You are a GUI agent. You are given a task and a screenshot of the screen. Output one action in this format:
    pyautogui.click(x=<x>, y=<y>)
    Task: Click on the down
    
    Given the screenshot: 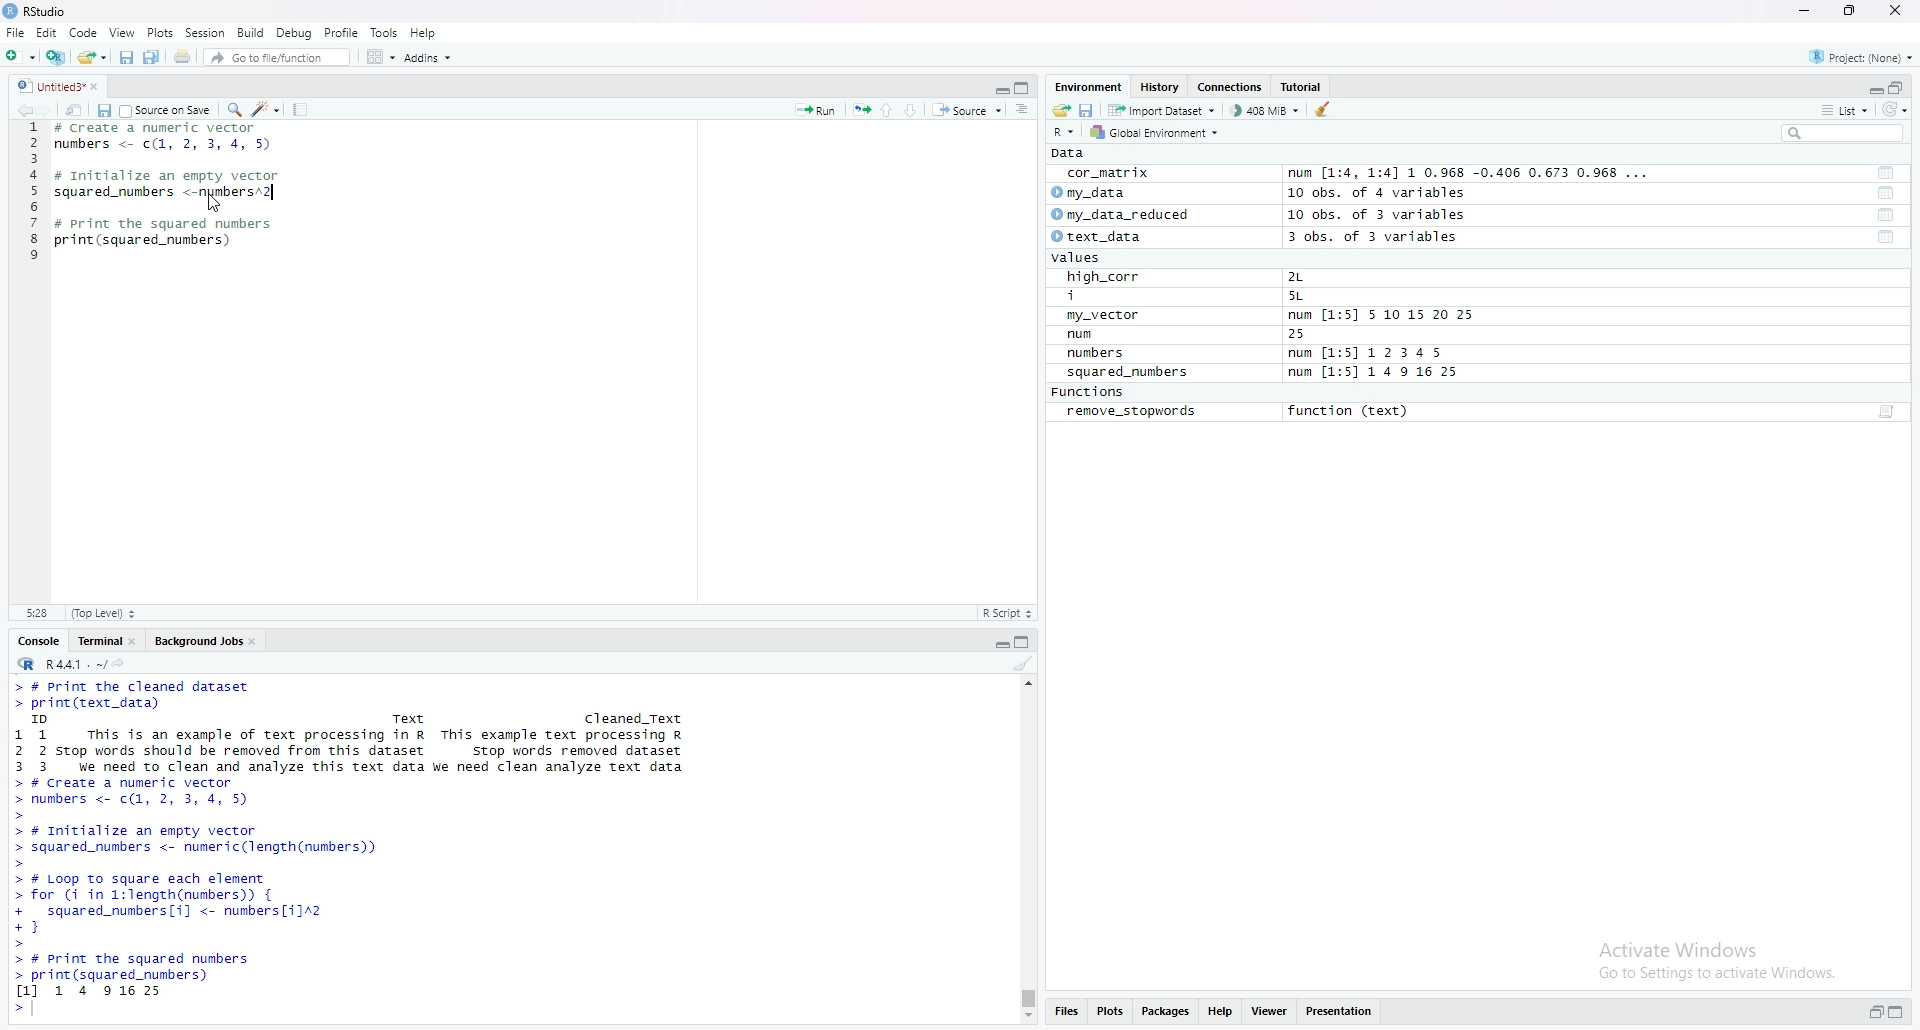 What is the action you would take?
    pyautogui.click(x=912, y=109)
    